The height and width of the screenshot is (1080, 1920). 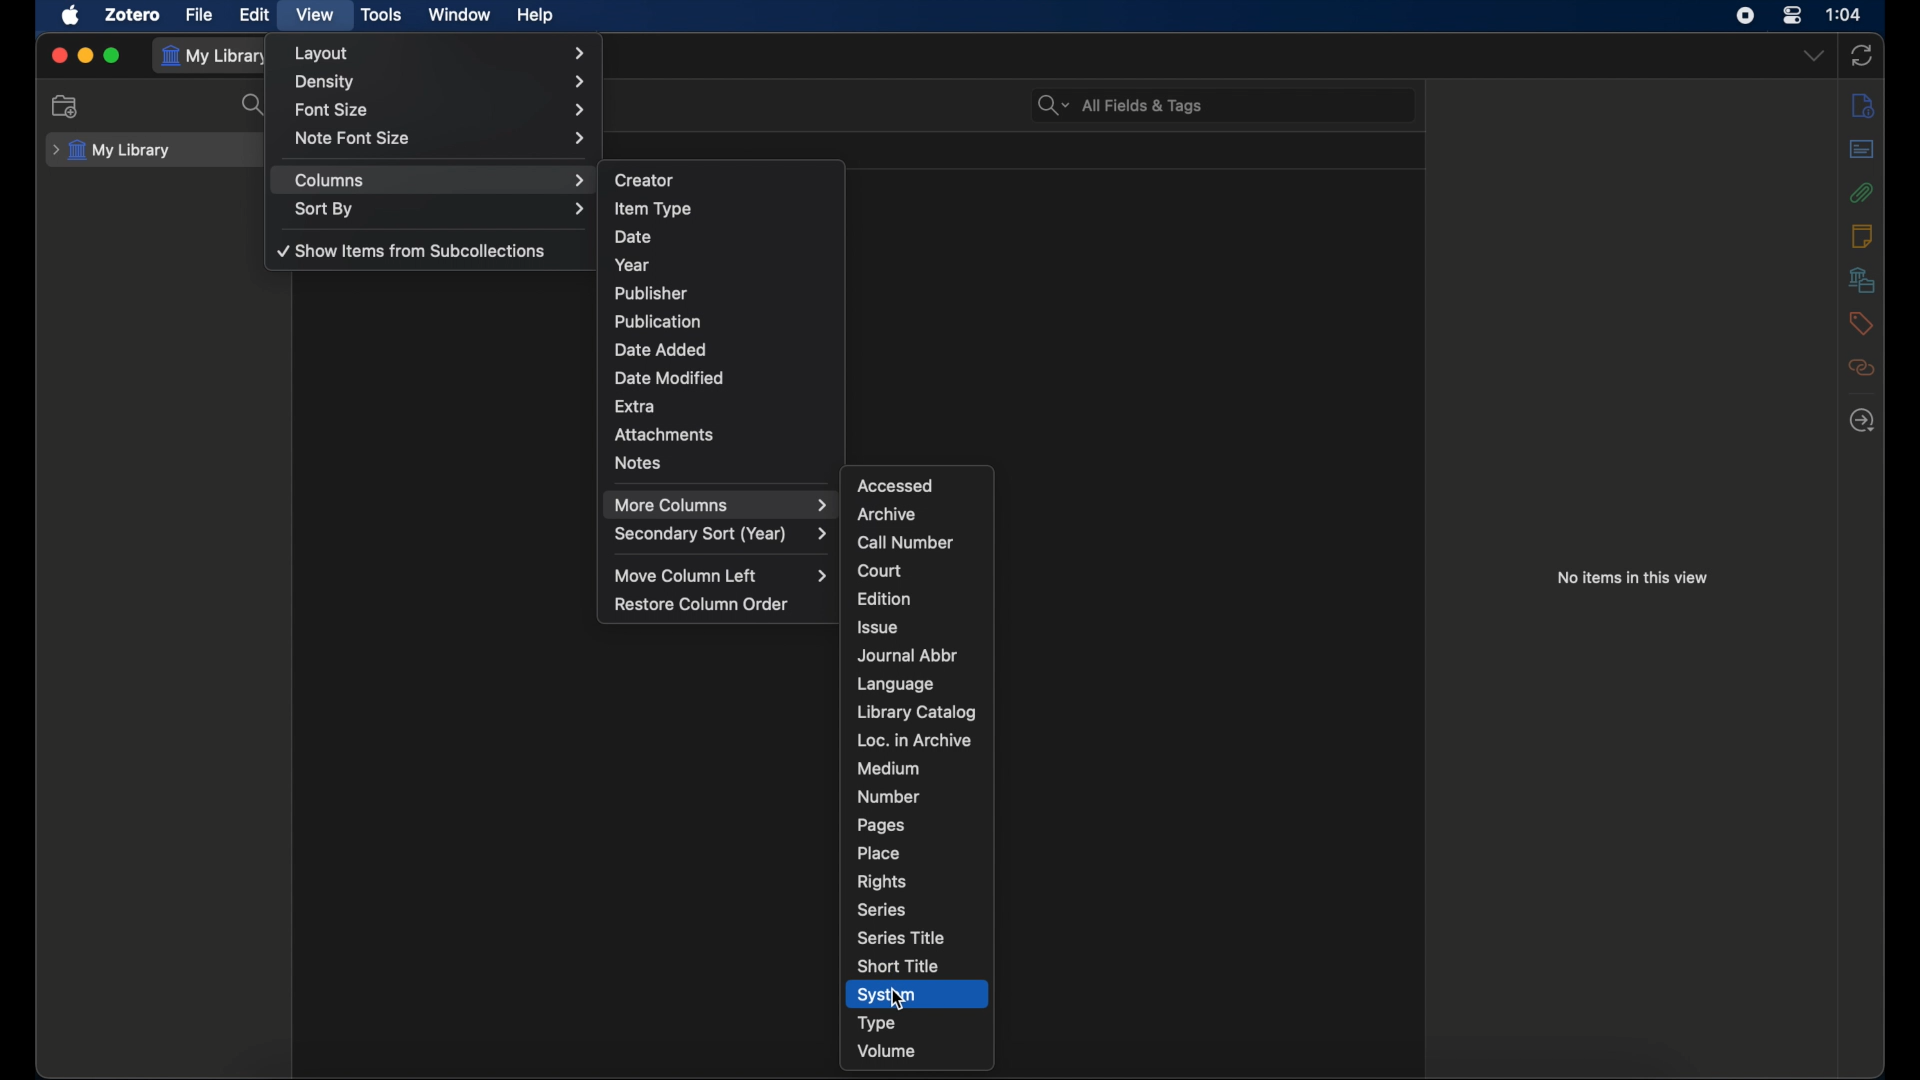 What do you see at coordinates (636, 405) in the screenshot?
I see `extra` at bounding box center [636, 405].